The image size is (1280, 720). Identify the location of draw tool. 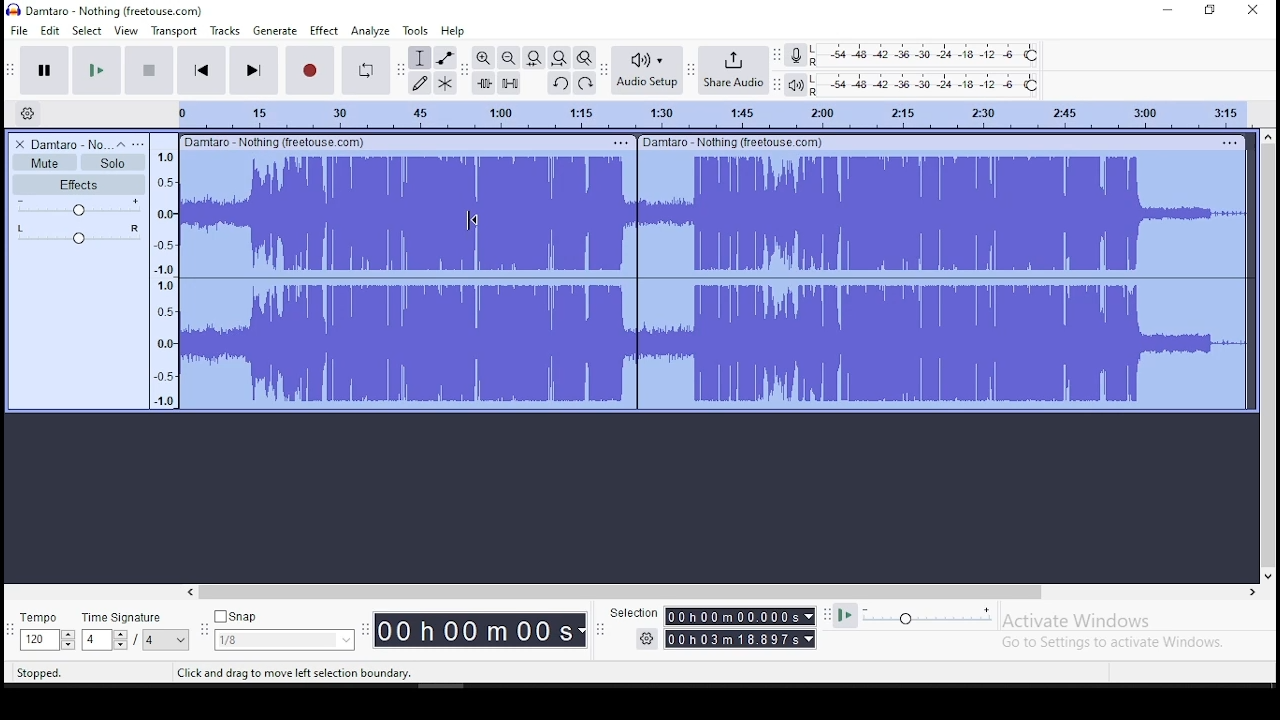
(417, 83).